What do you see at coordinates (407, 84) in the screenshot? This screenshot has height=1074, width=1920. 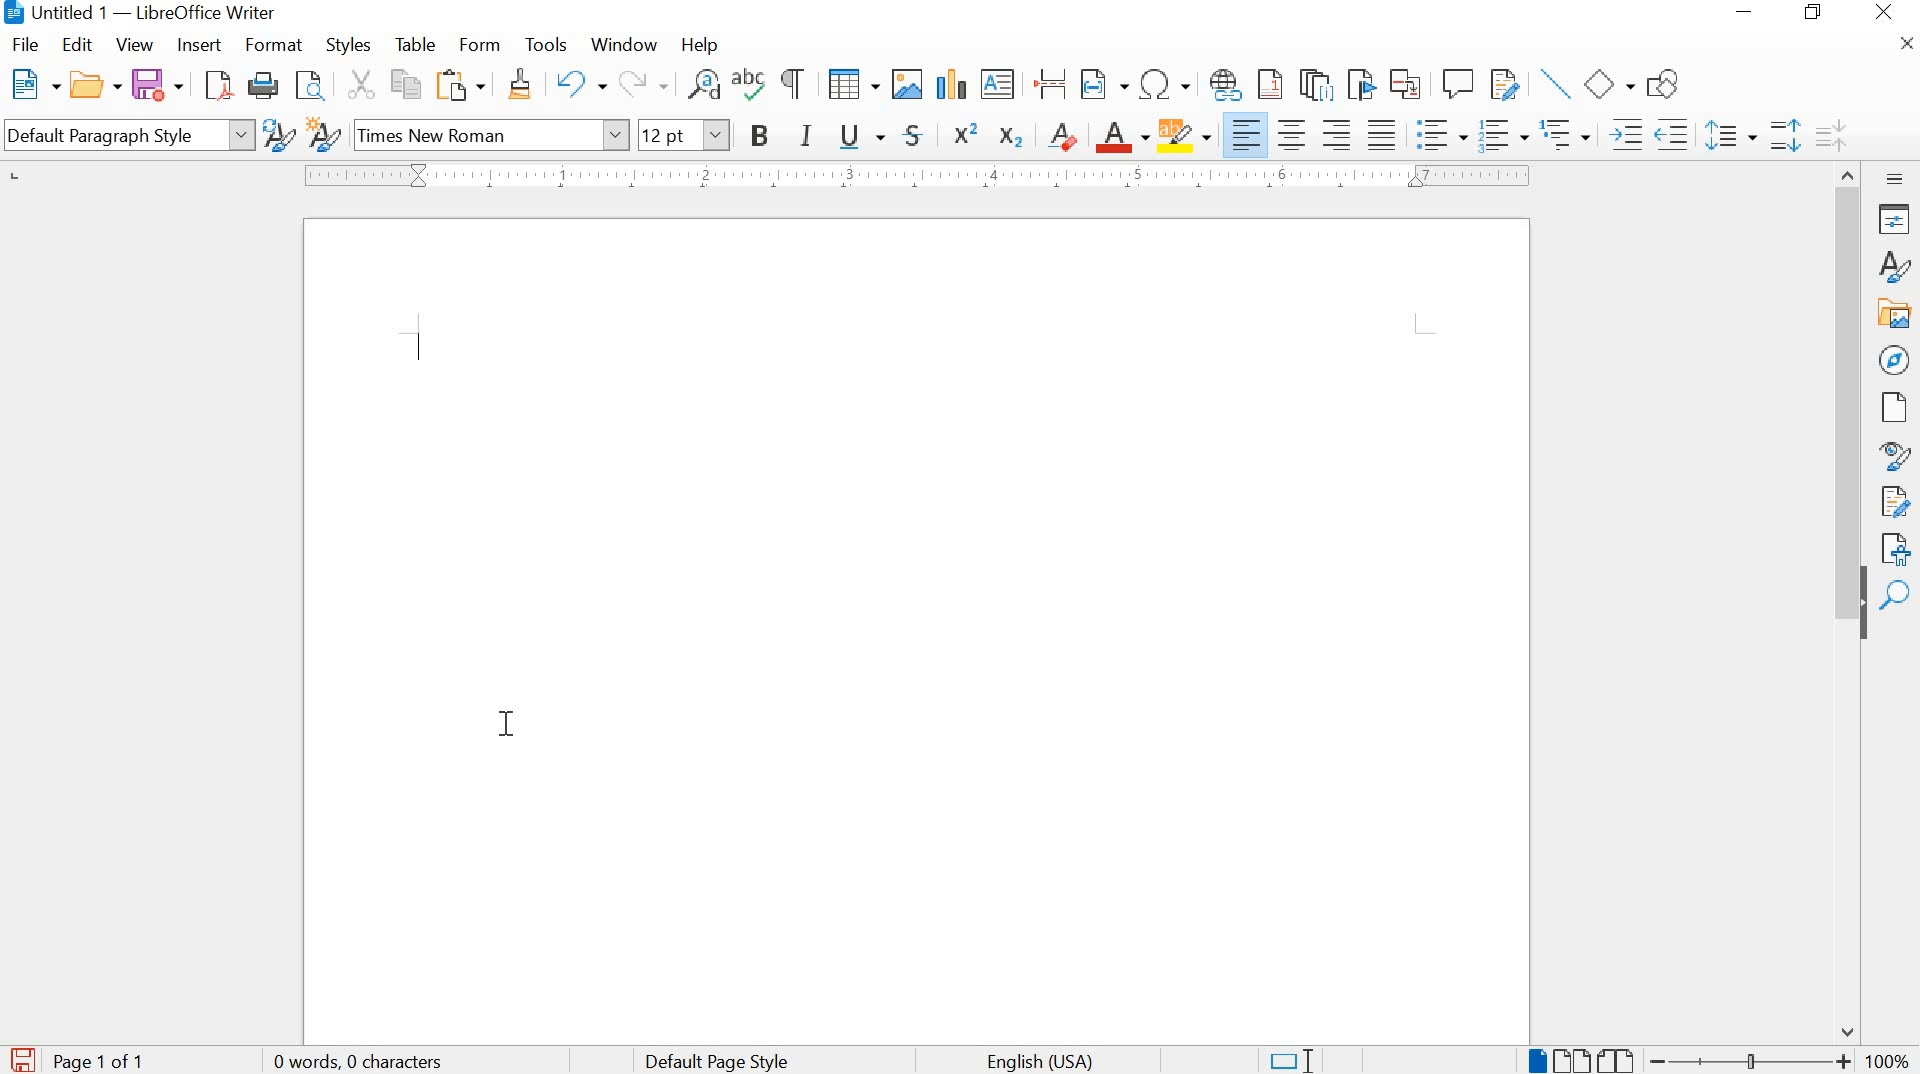 I see `COPY` at bounding box center [407, 84].